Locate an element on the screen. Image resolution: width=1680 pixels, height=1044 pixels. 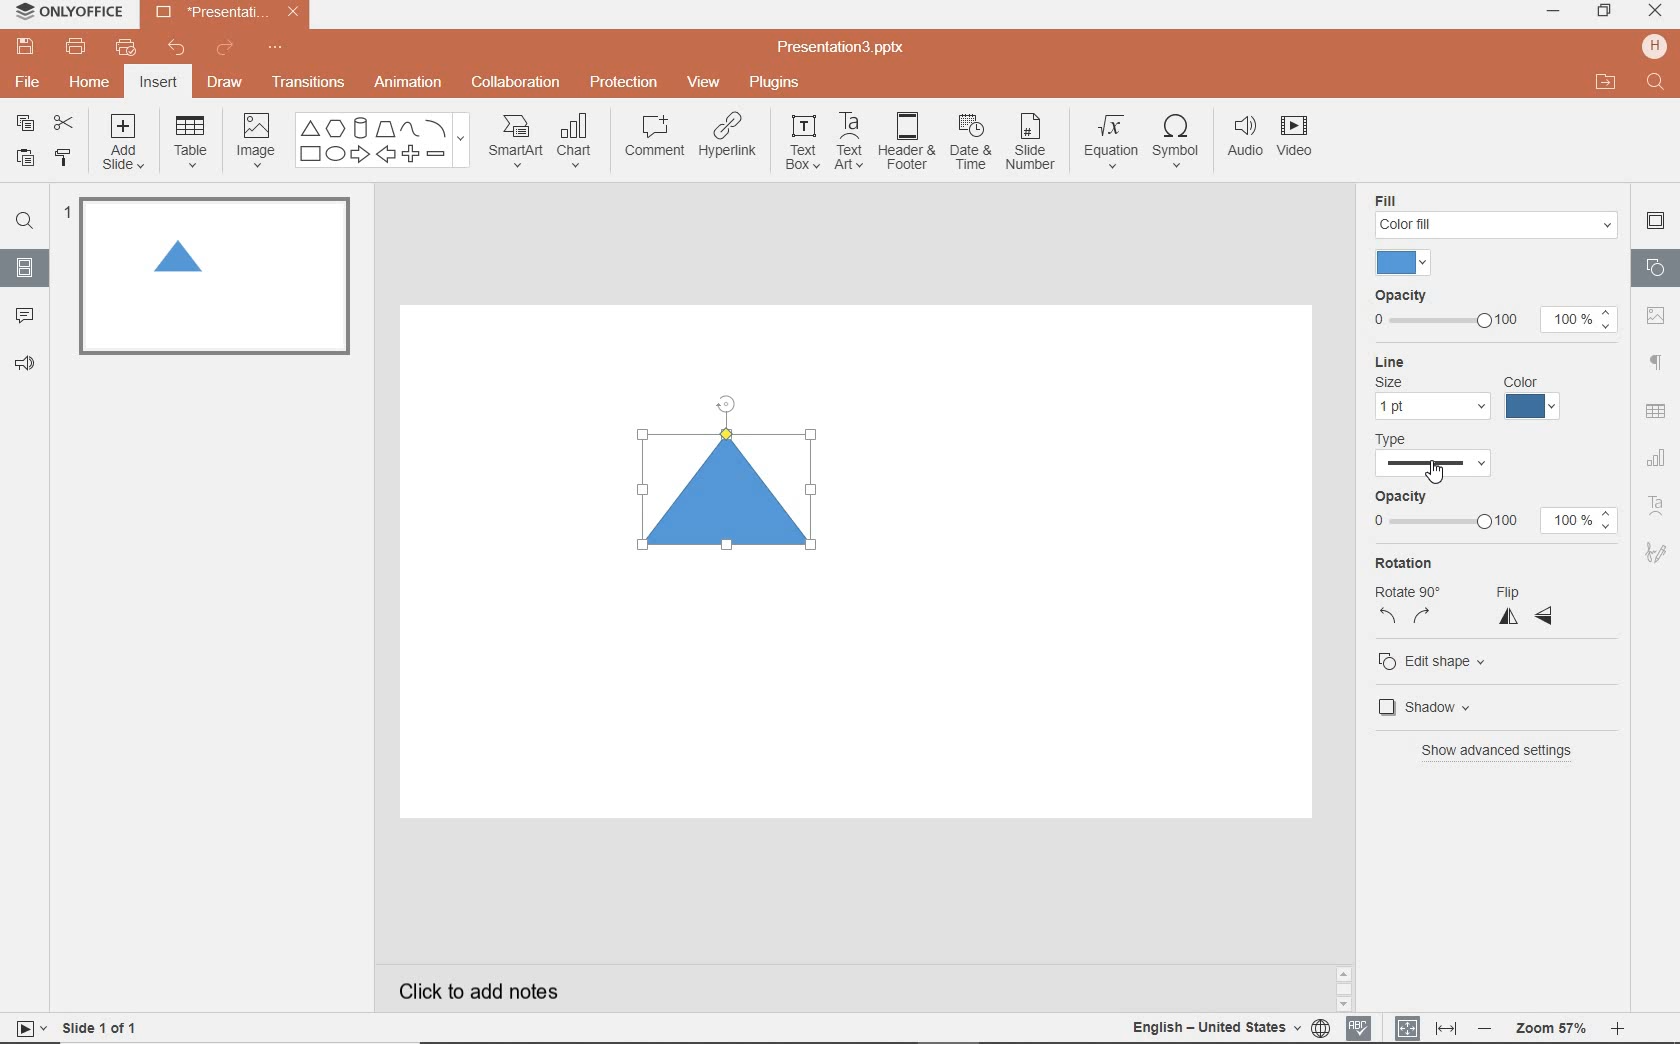
PLUGINS is located at coordinates (777, 81).